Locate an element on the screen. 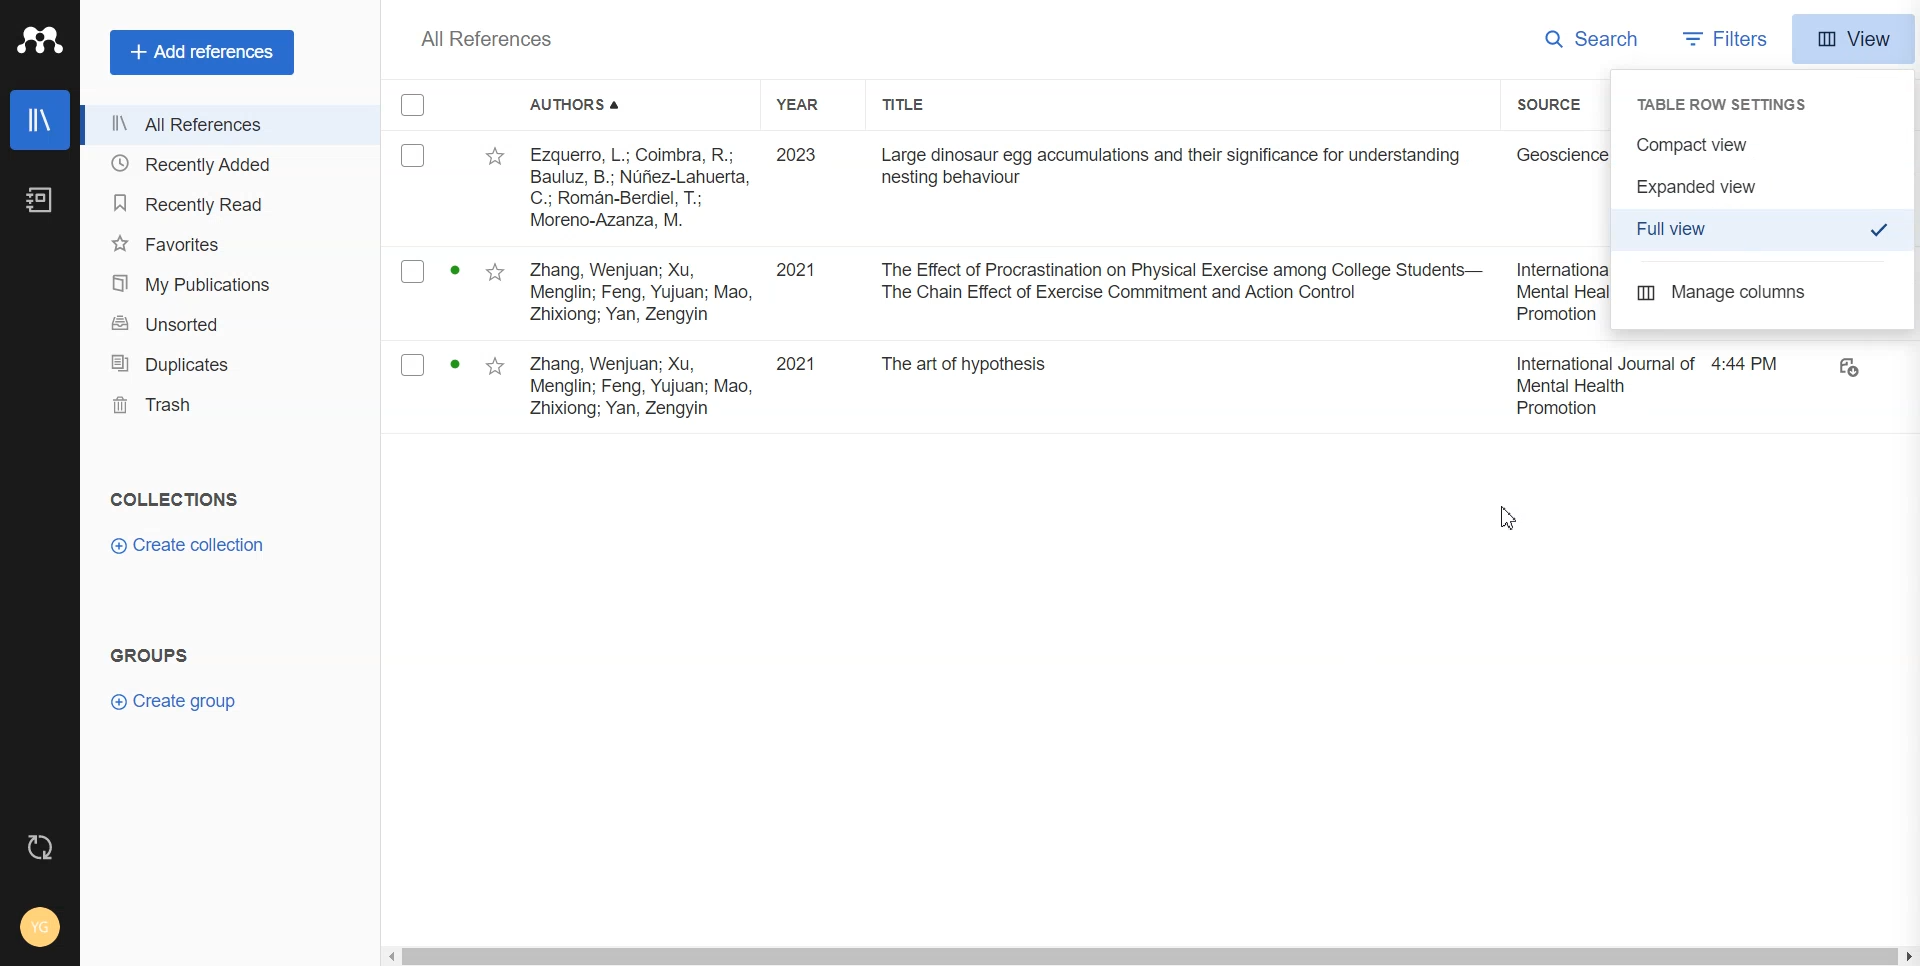 The height and width of the screenshot is (966, 1920). Library is located at coordinates (40, 120).